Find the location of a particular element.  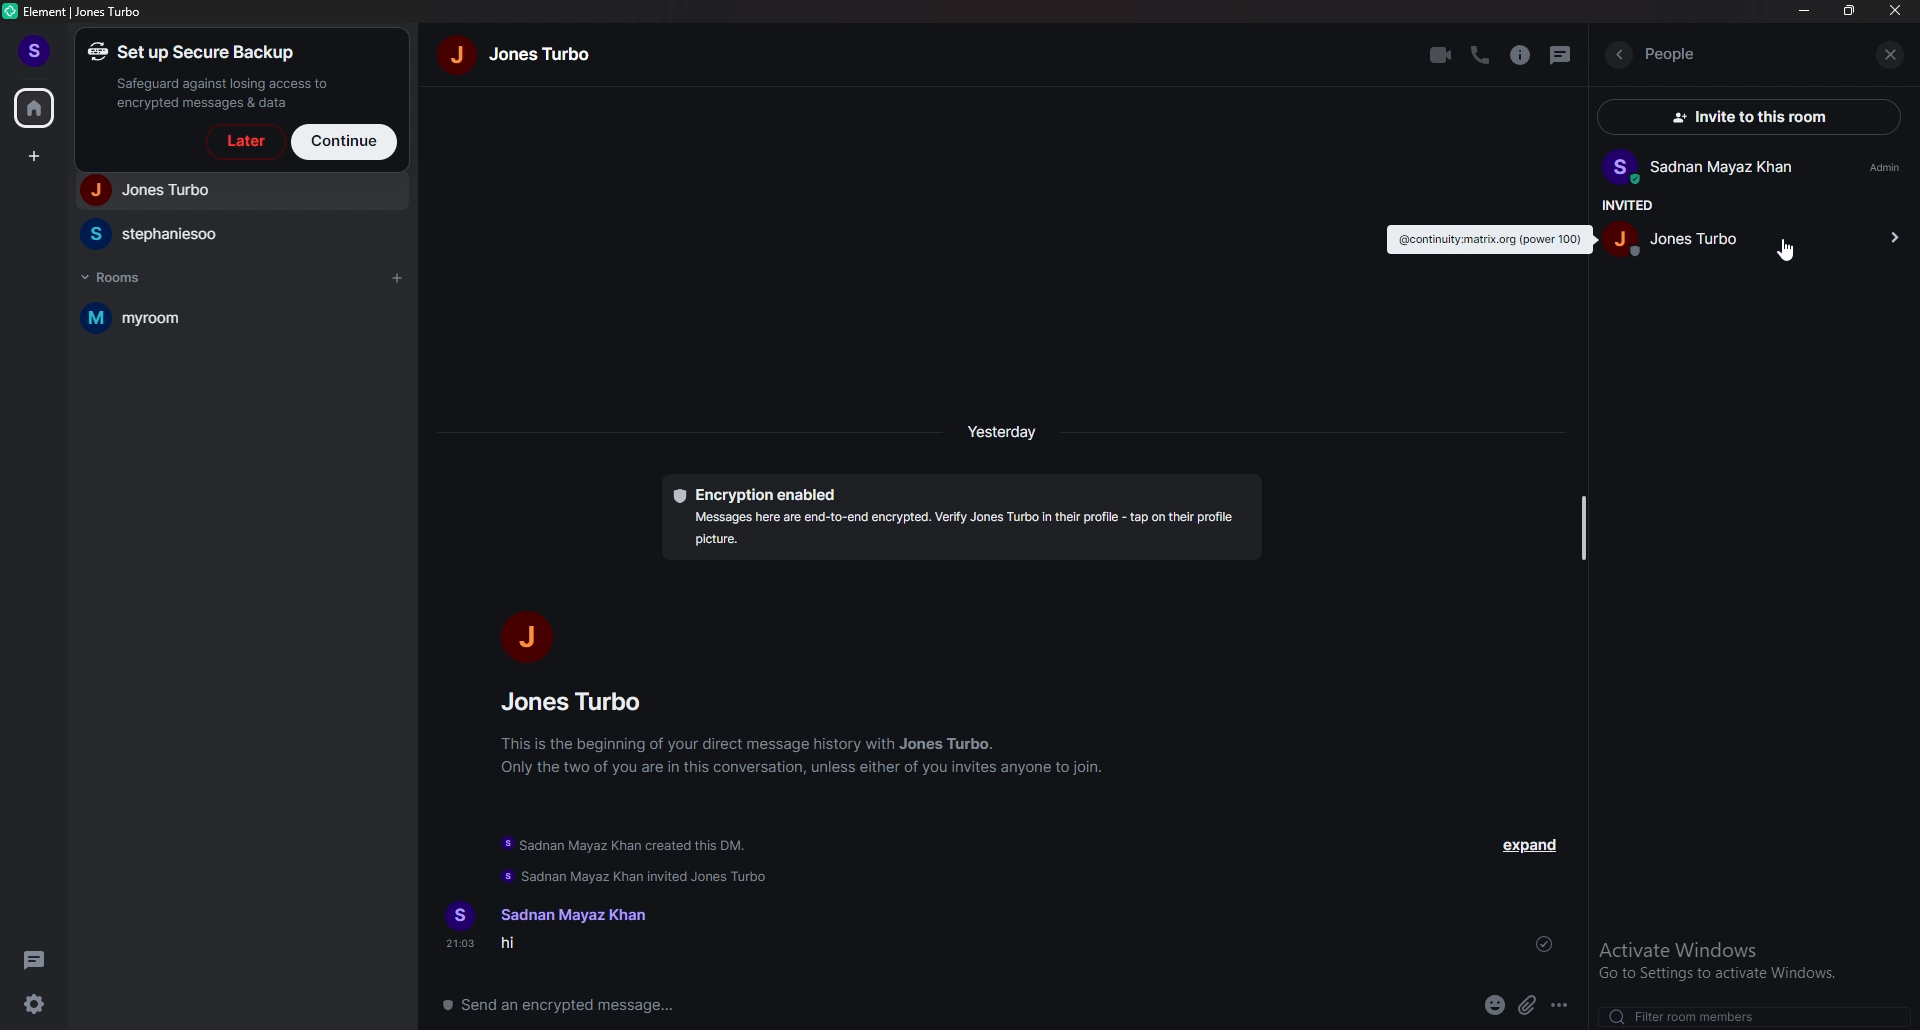

emoji is located at coordinates (1496, 1006).